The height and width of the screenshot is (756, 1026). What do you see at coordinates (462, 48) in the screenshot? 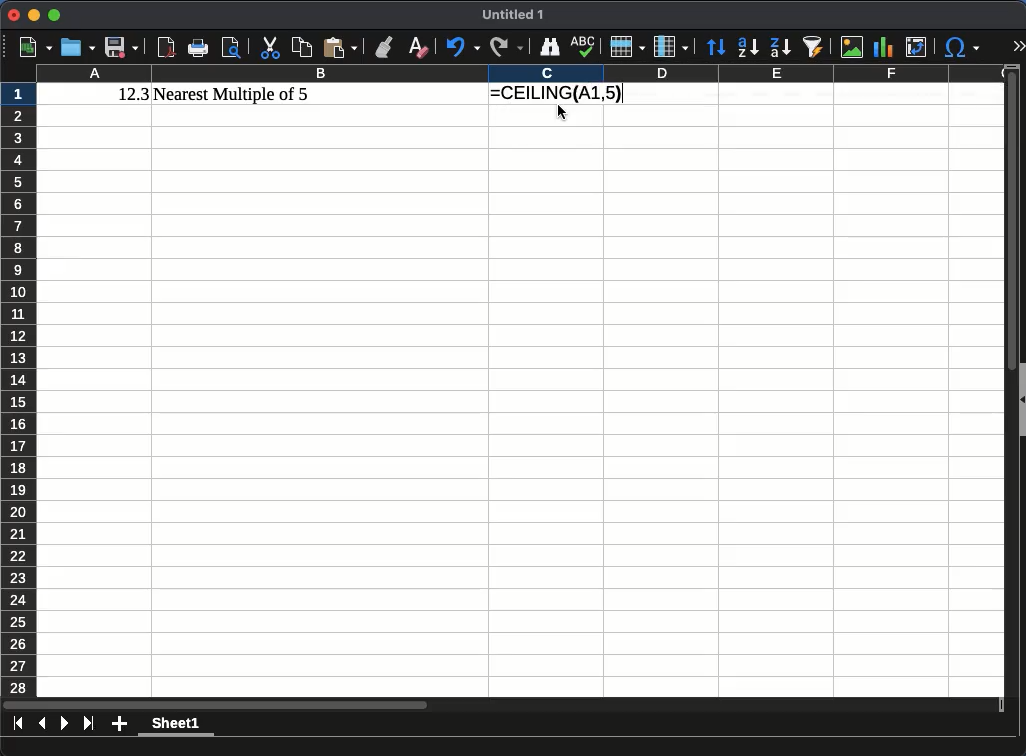
I see `undo` at bounding box center [462, 48].